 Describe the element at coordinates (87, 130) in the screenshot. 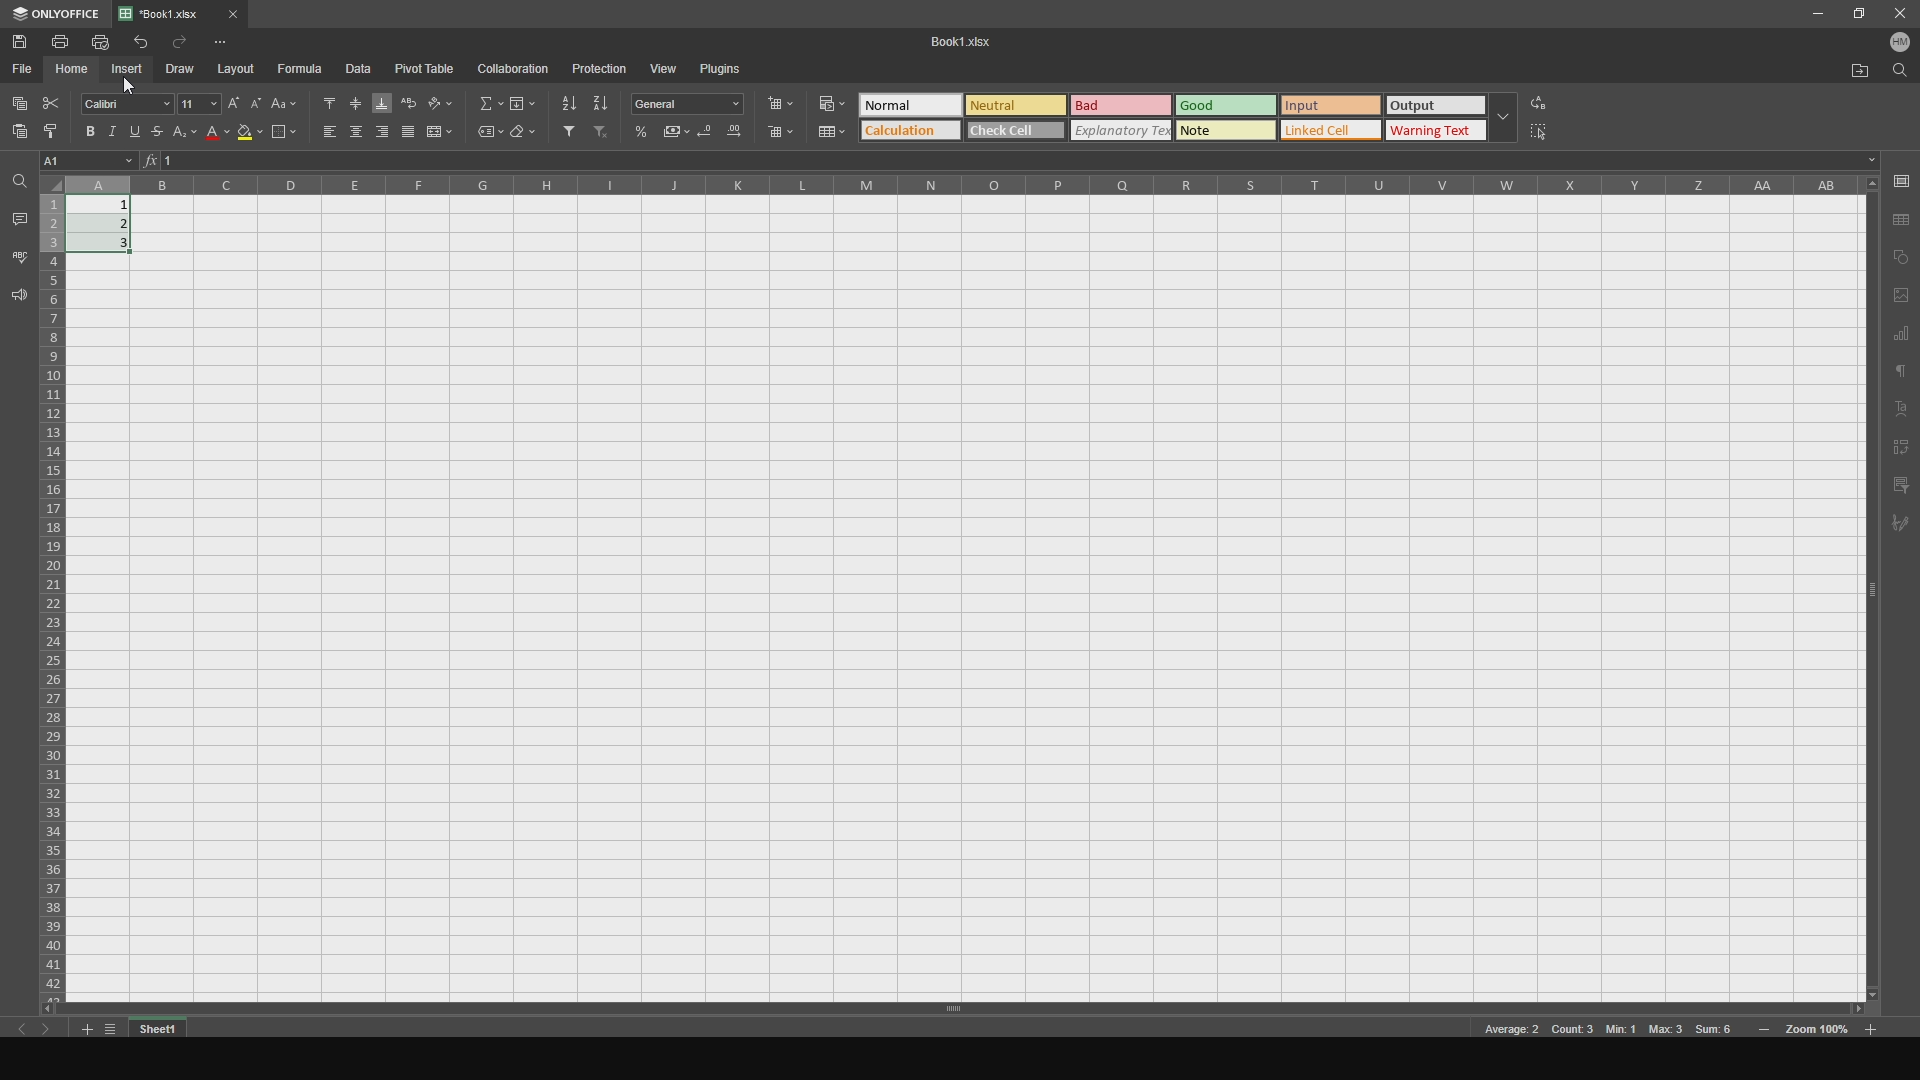

I see `bold` at that location.